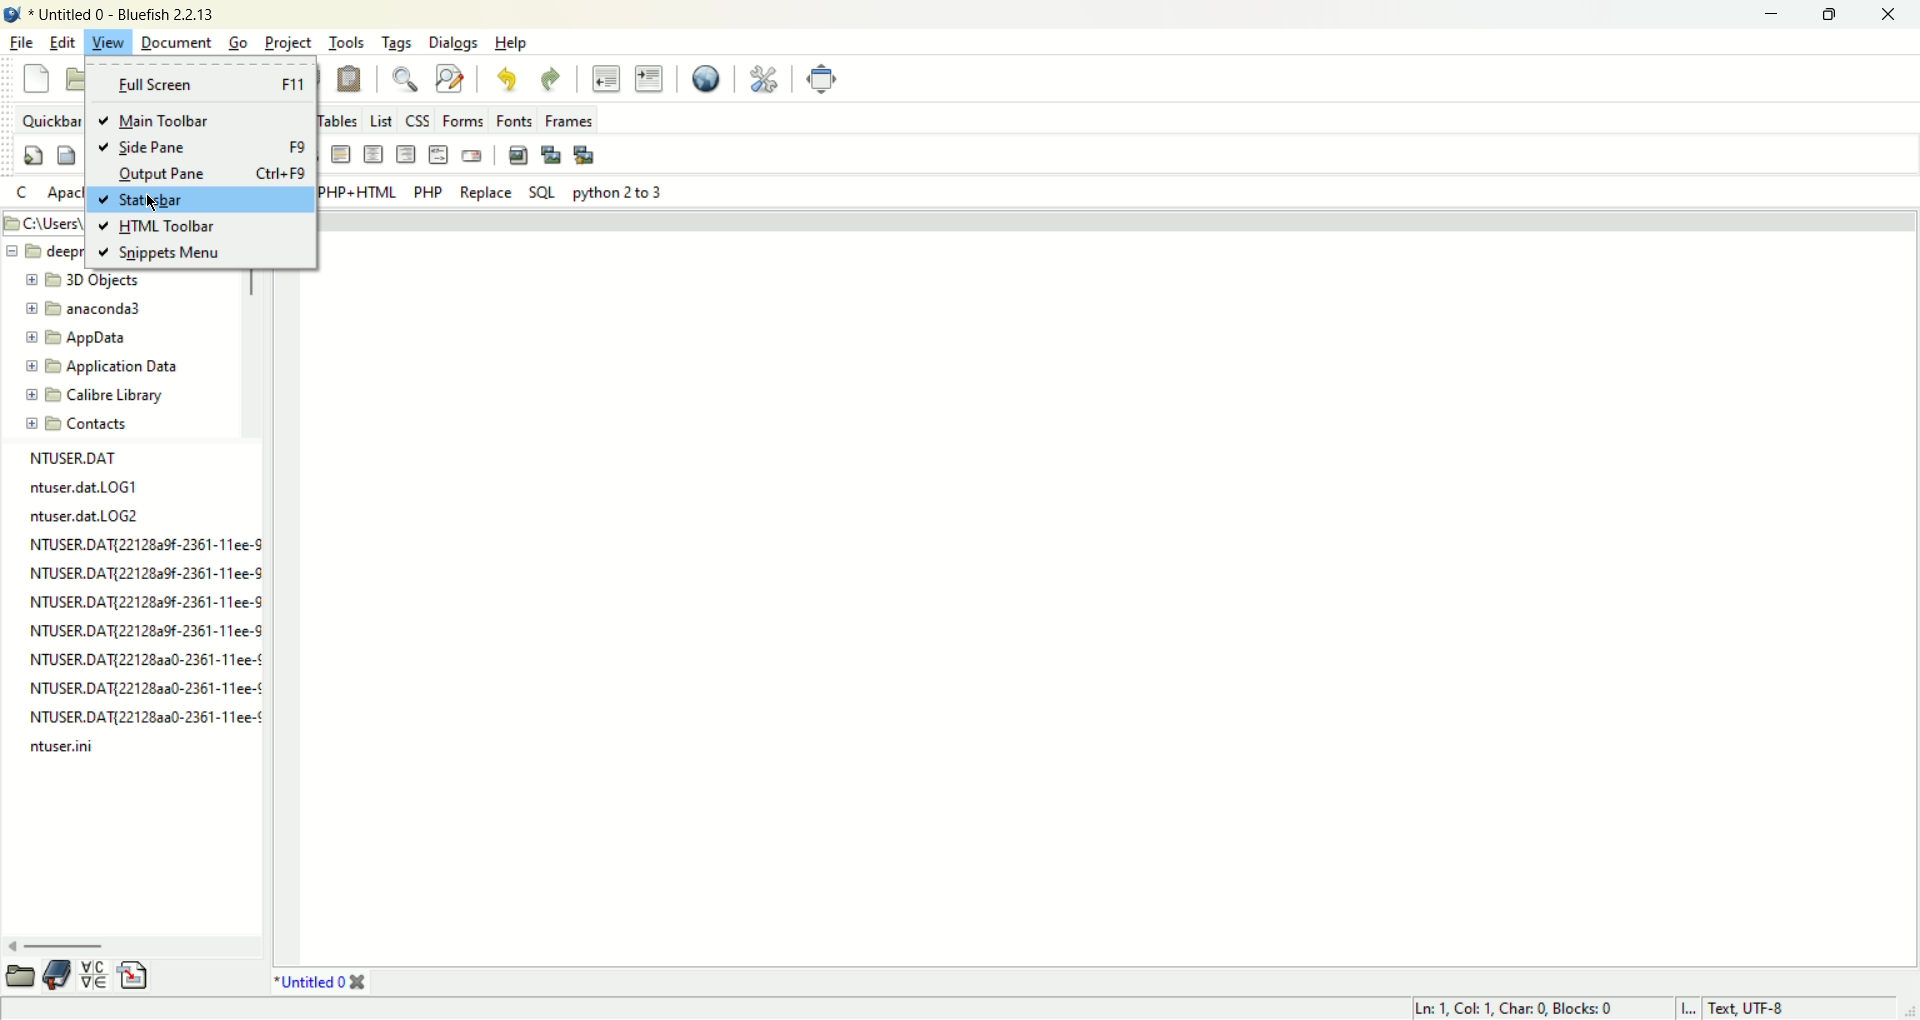  Describe the element at coordinates (203, 121) in the screenshot. I see `main toolbar` at that location.